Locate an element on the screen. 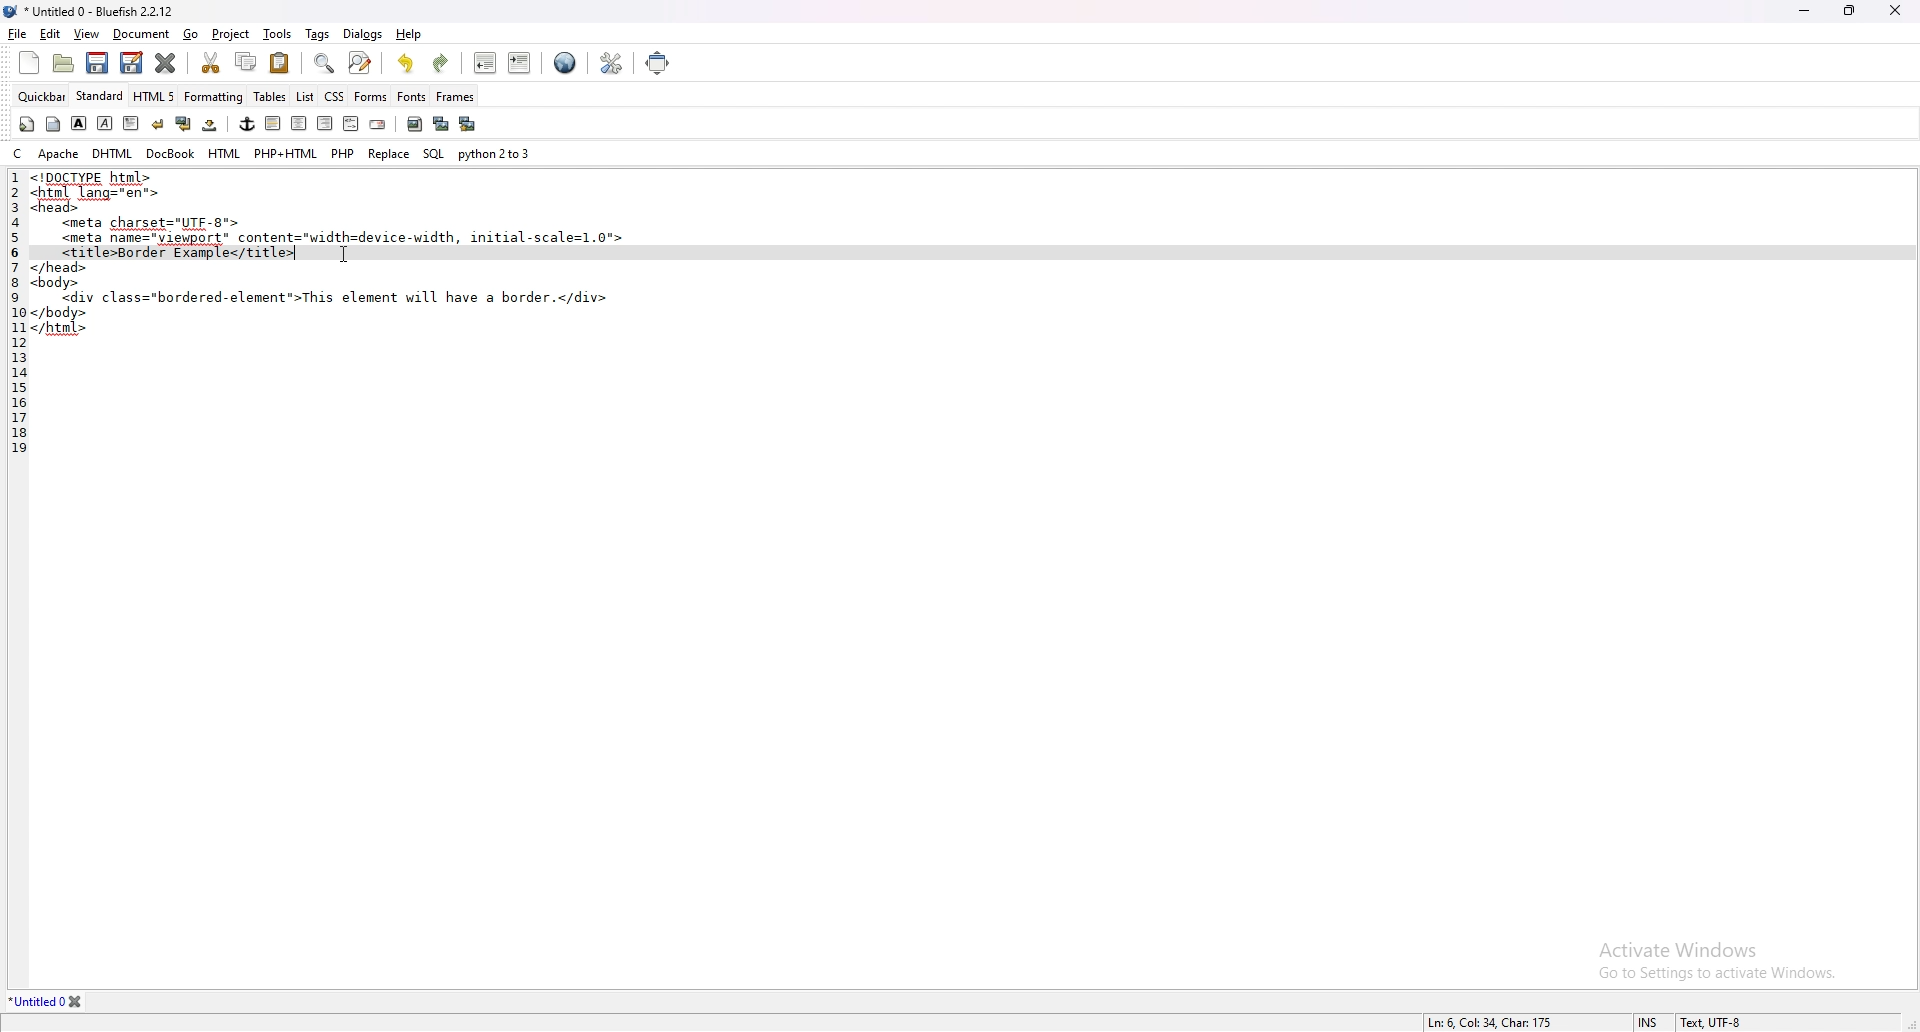 This screenshot has height=1032, width=1920. save file as is located at coordinates (132, 62).